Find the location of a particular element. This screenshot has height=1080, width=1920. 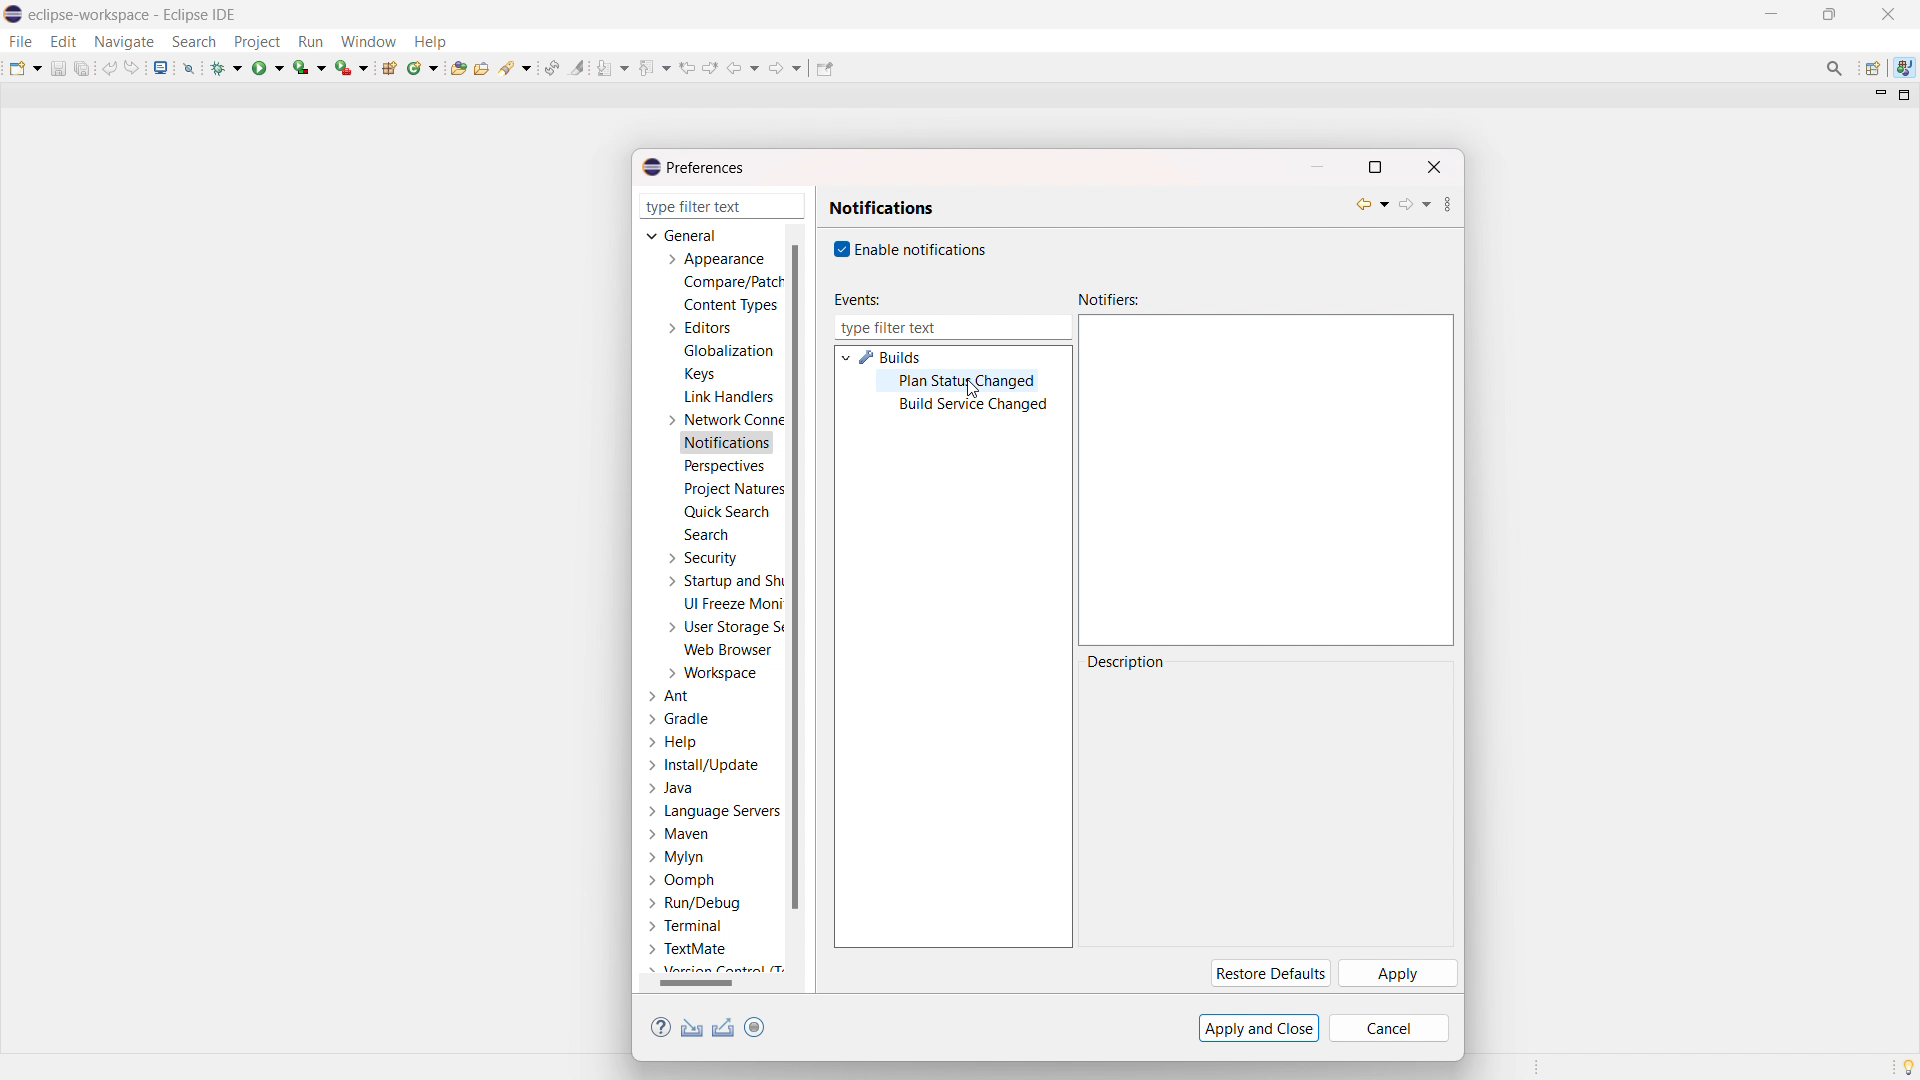

install/update is located at coordinates (706, 766).